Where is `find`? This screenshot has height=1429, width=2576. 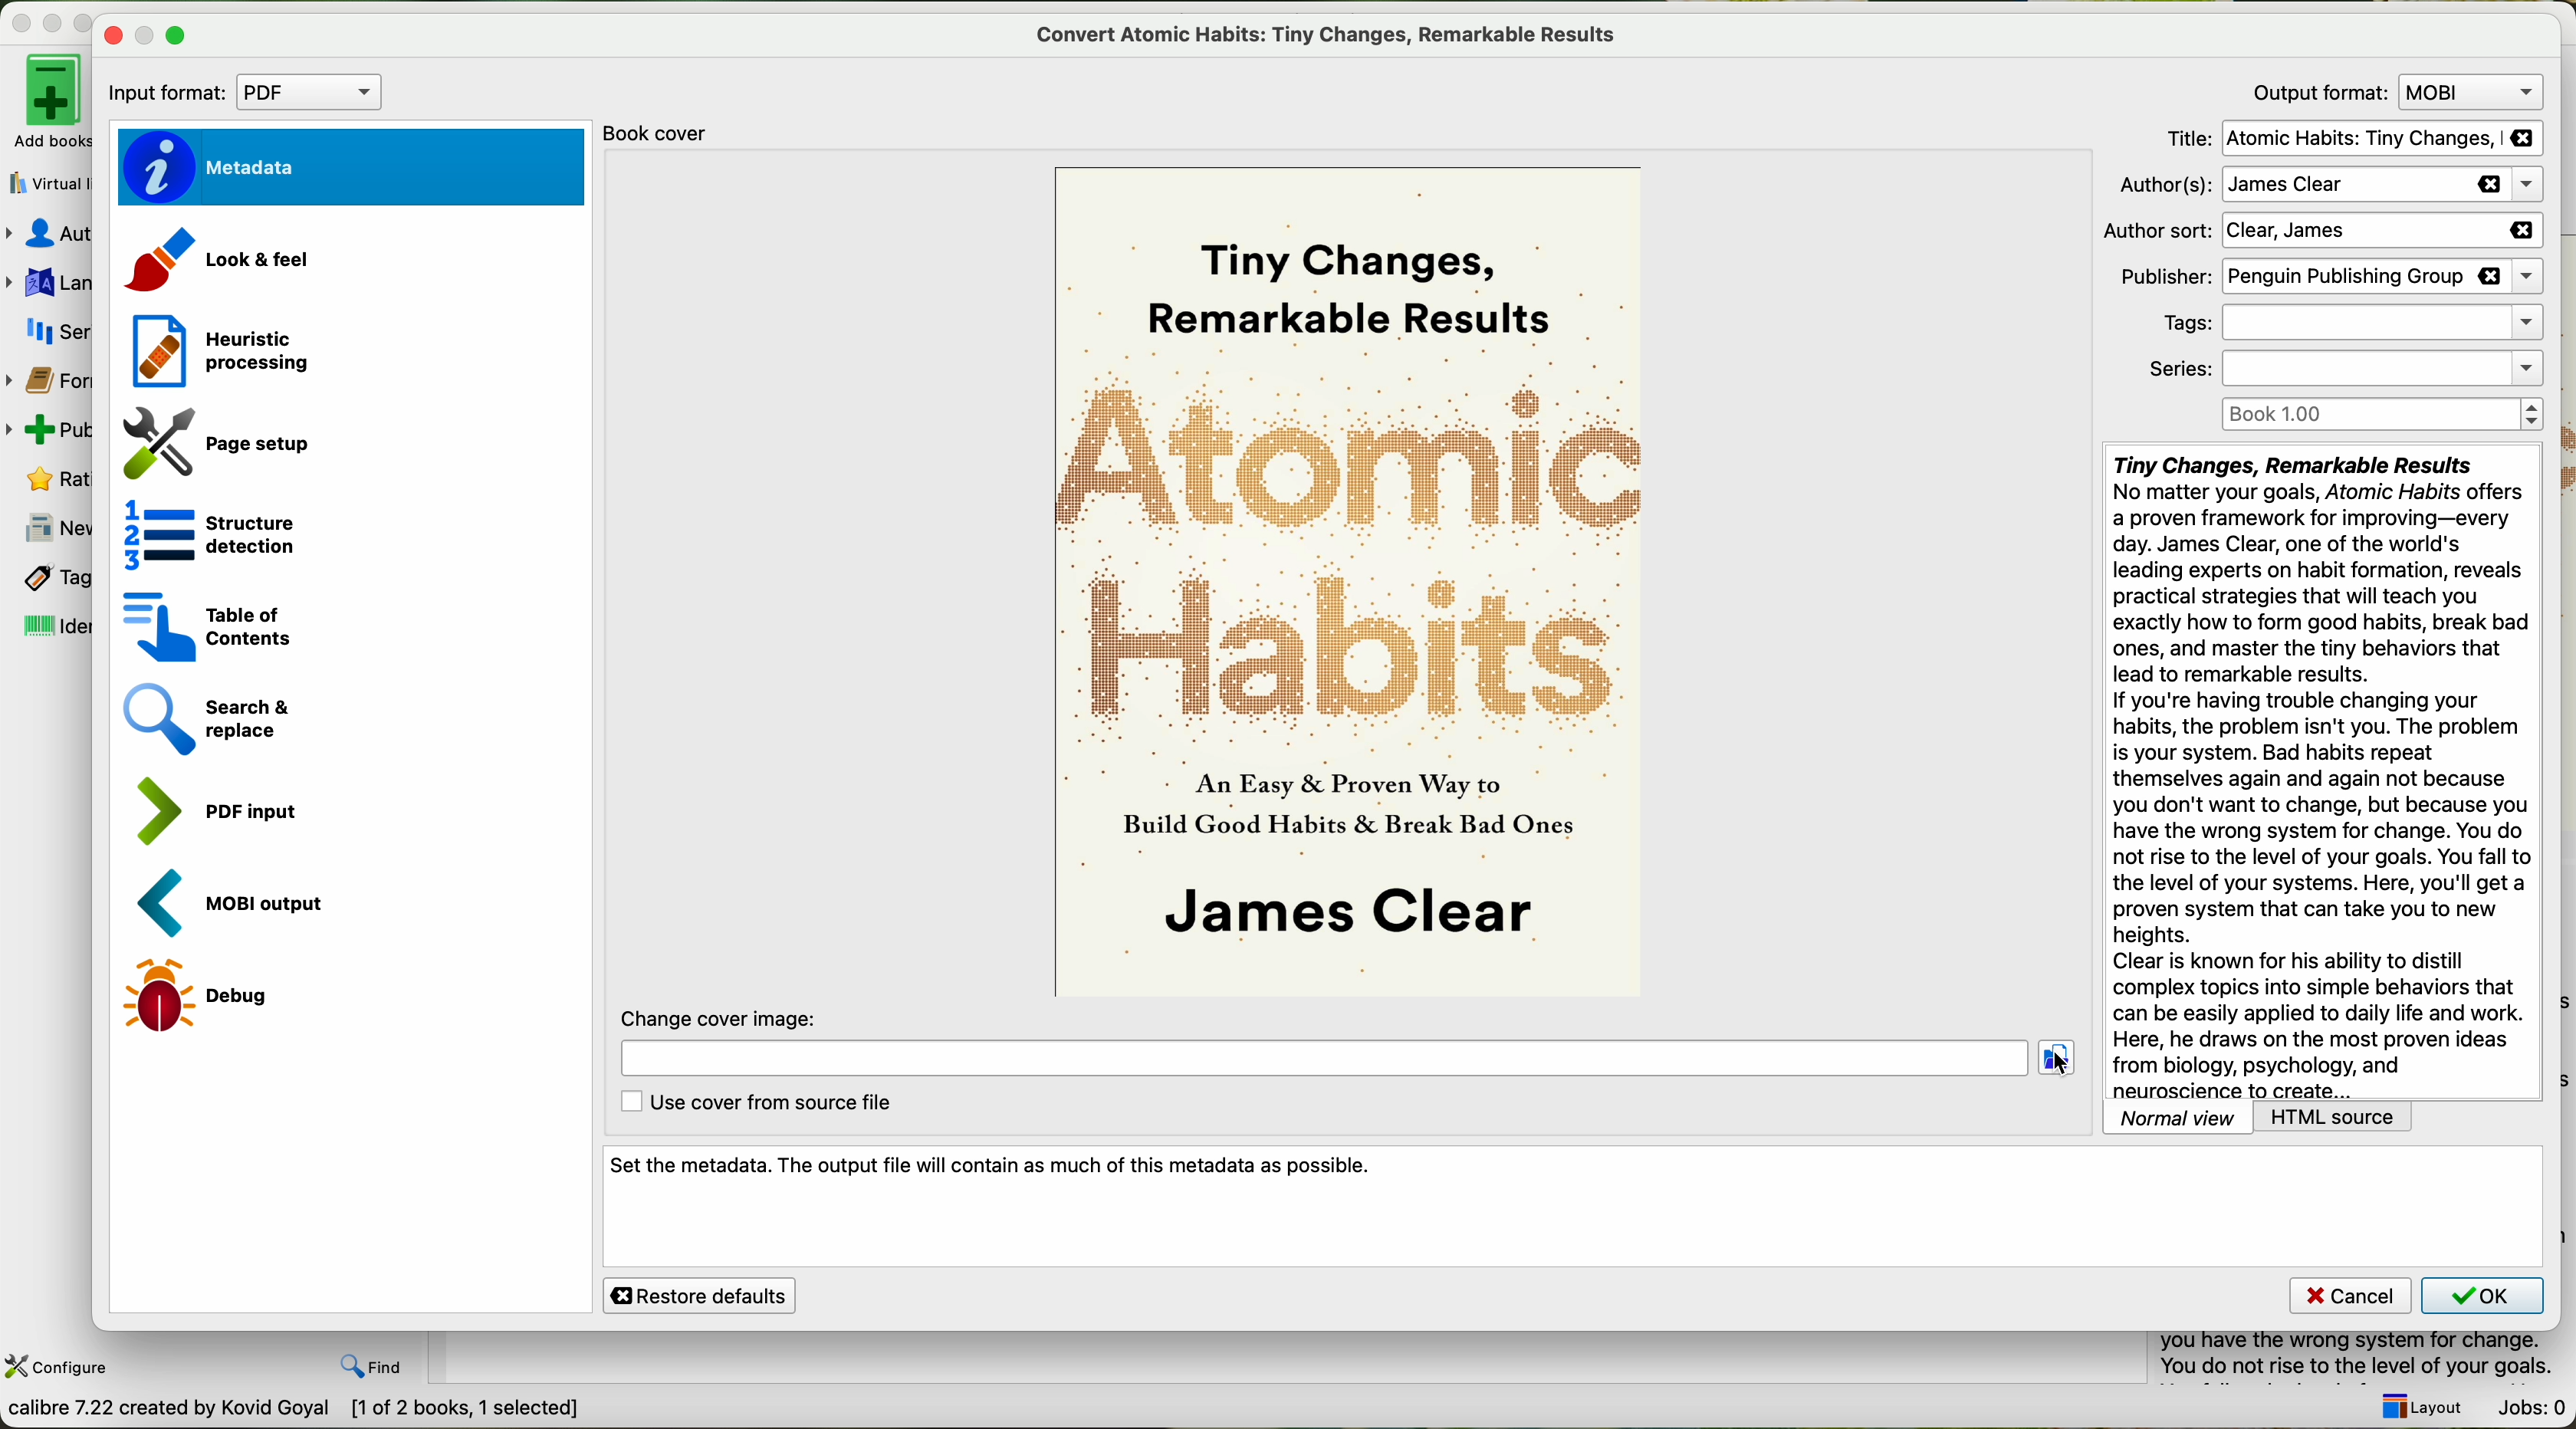 find is located at coordinates (377, 1367).